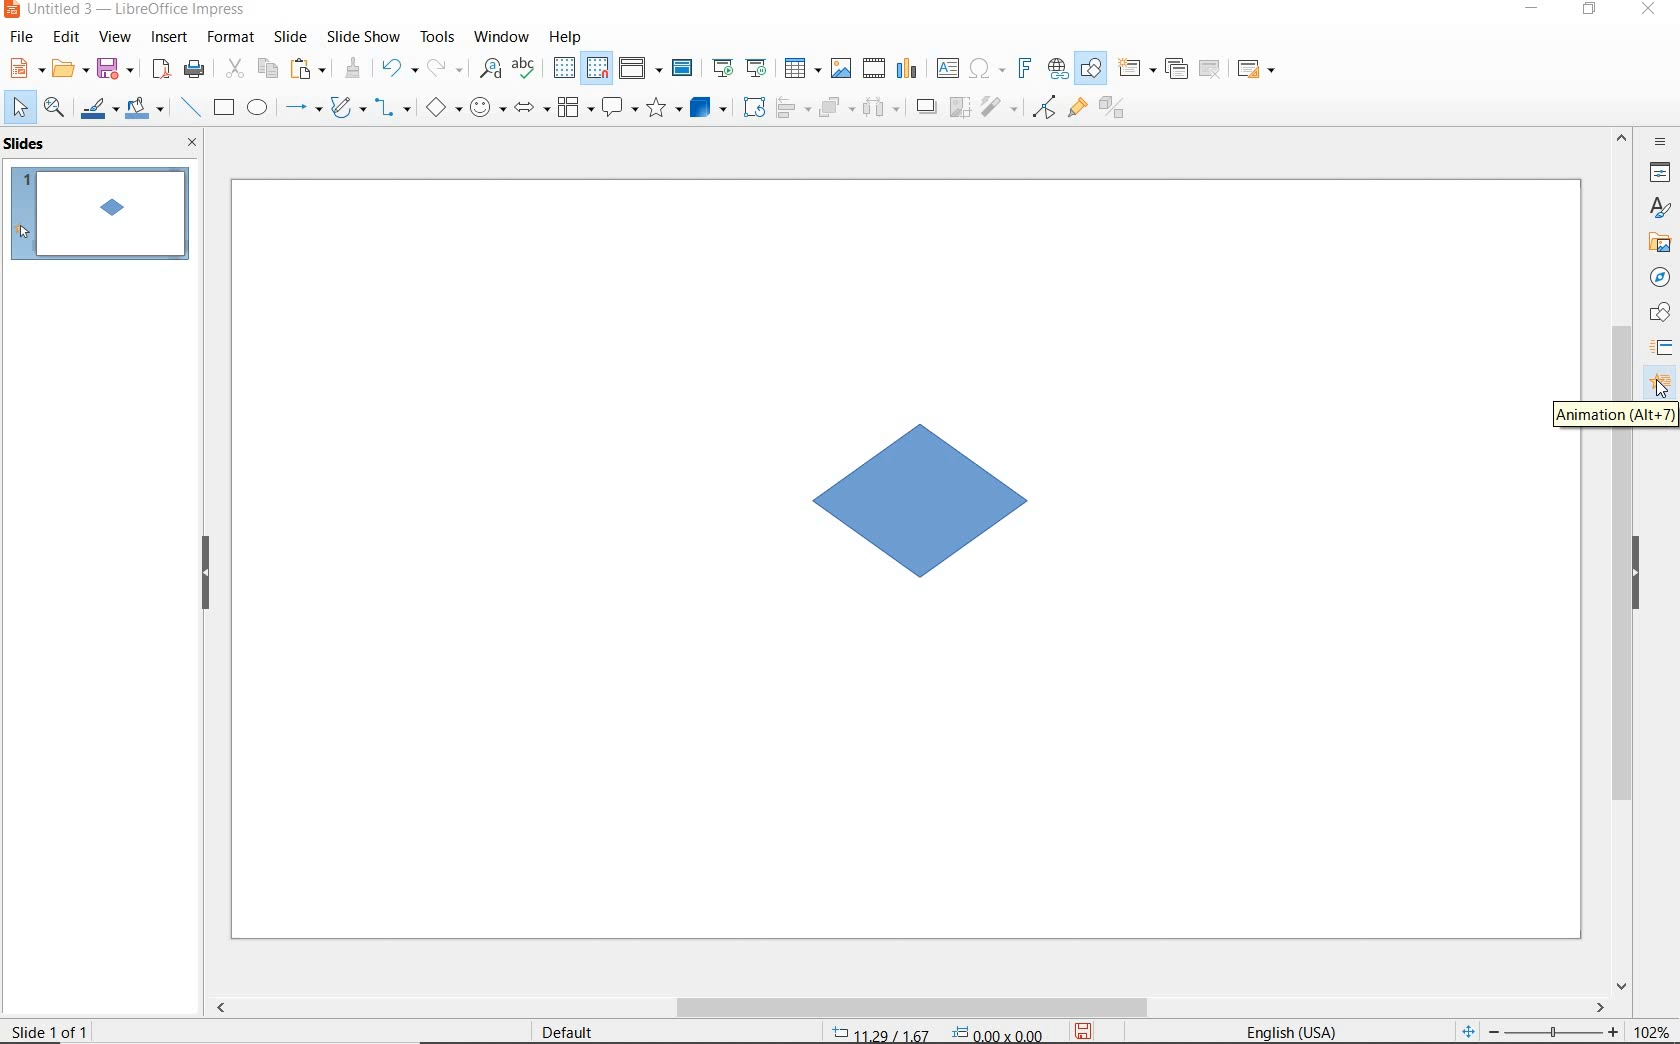  Describe the element at coordinates (21, 110) in the screenshot. I see `select` at that location.